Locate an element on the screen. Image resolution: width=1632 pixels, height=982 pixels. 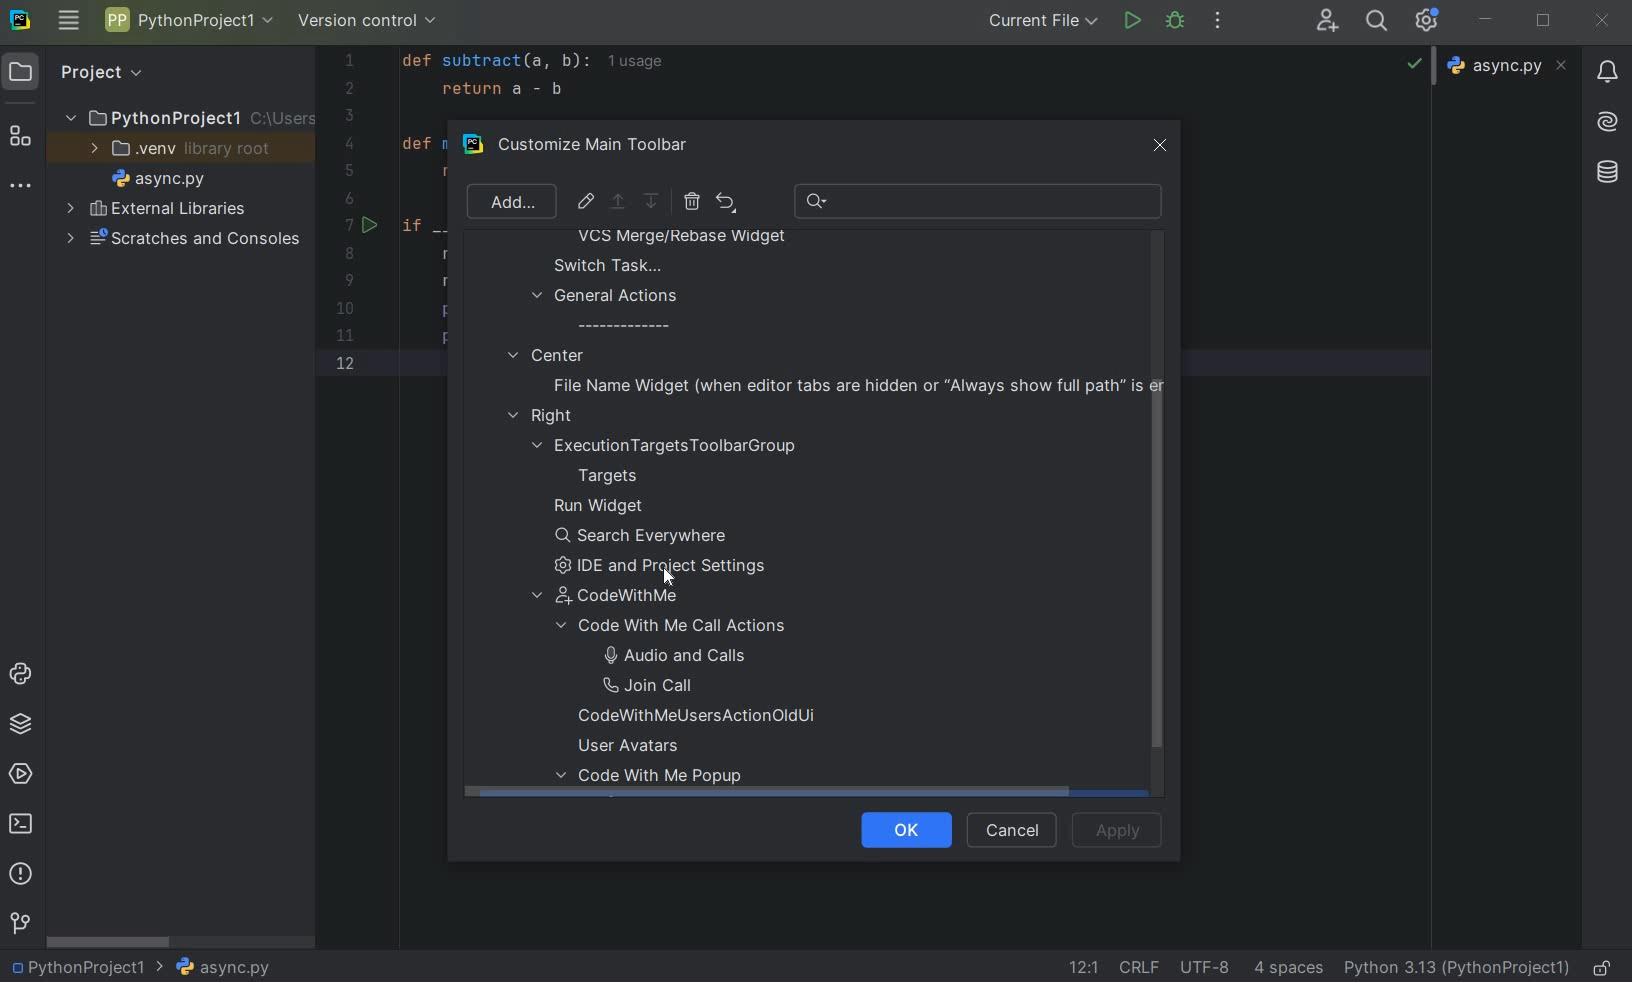
 is located at coordinates (1608, 119).